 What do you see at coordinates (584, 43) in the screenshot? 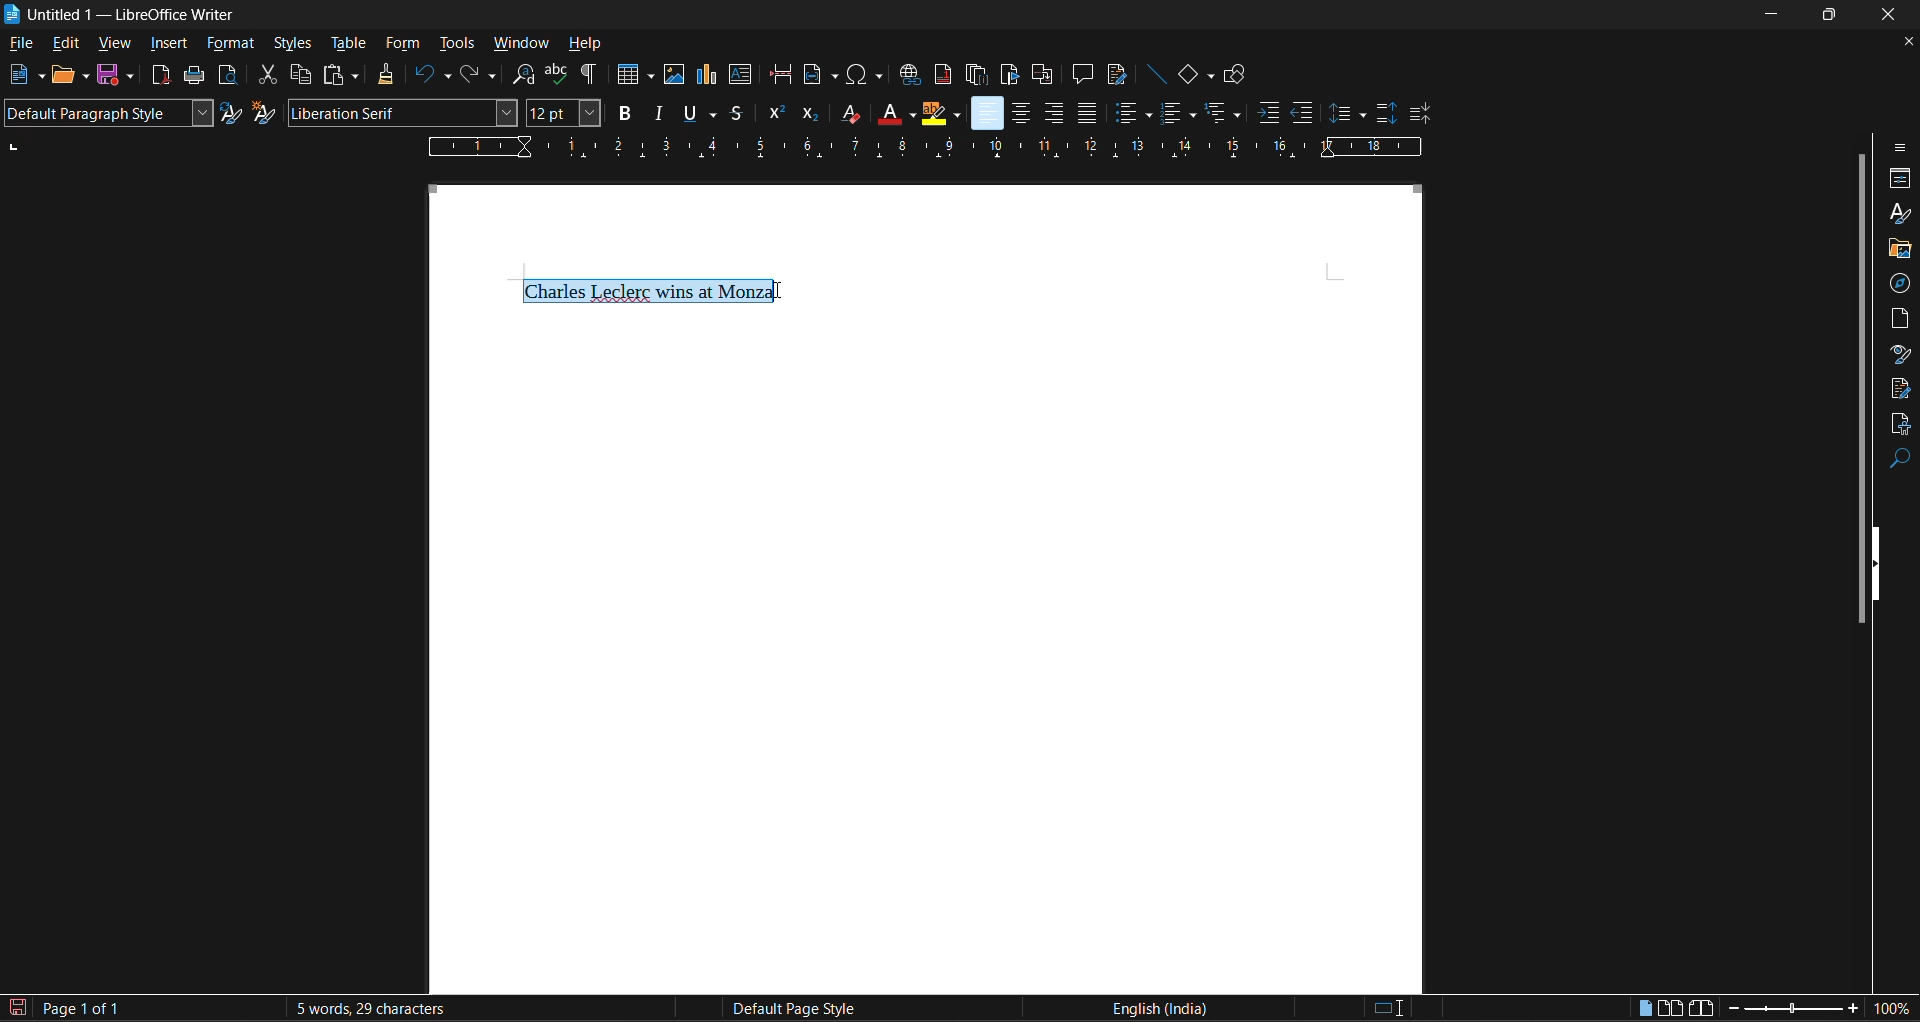
I see `help` at bounding box center [584, 43].